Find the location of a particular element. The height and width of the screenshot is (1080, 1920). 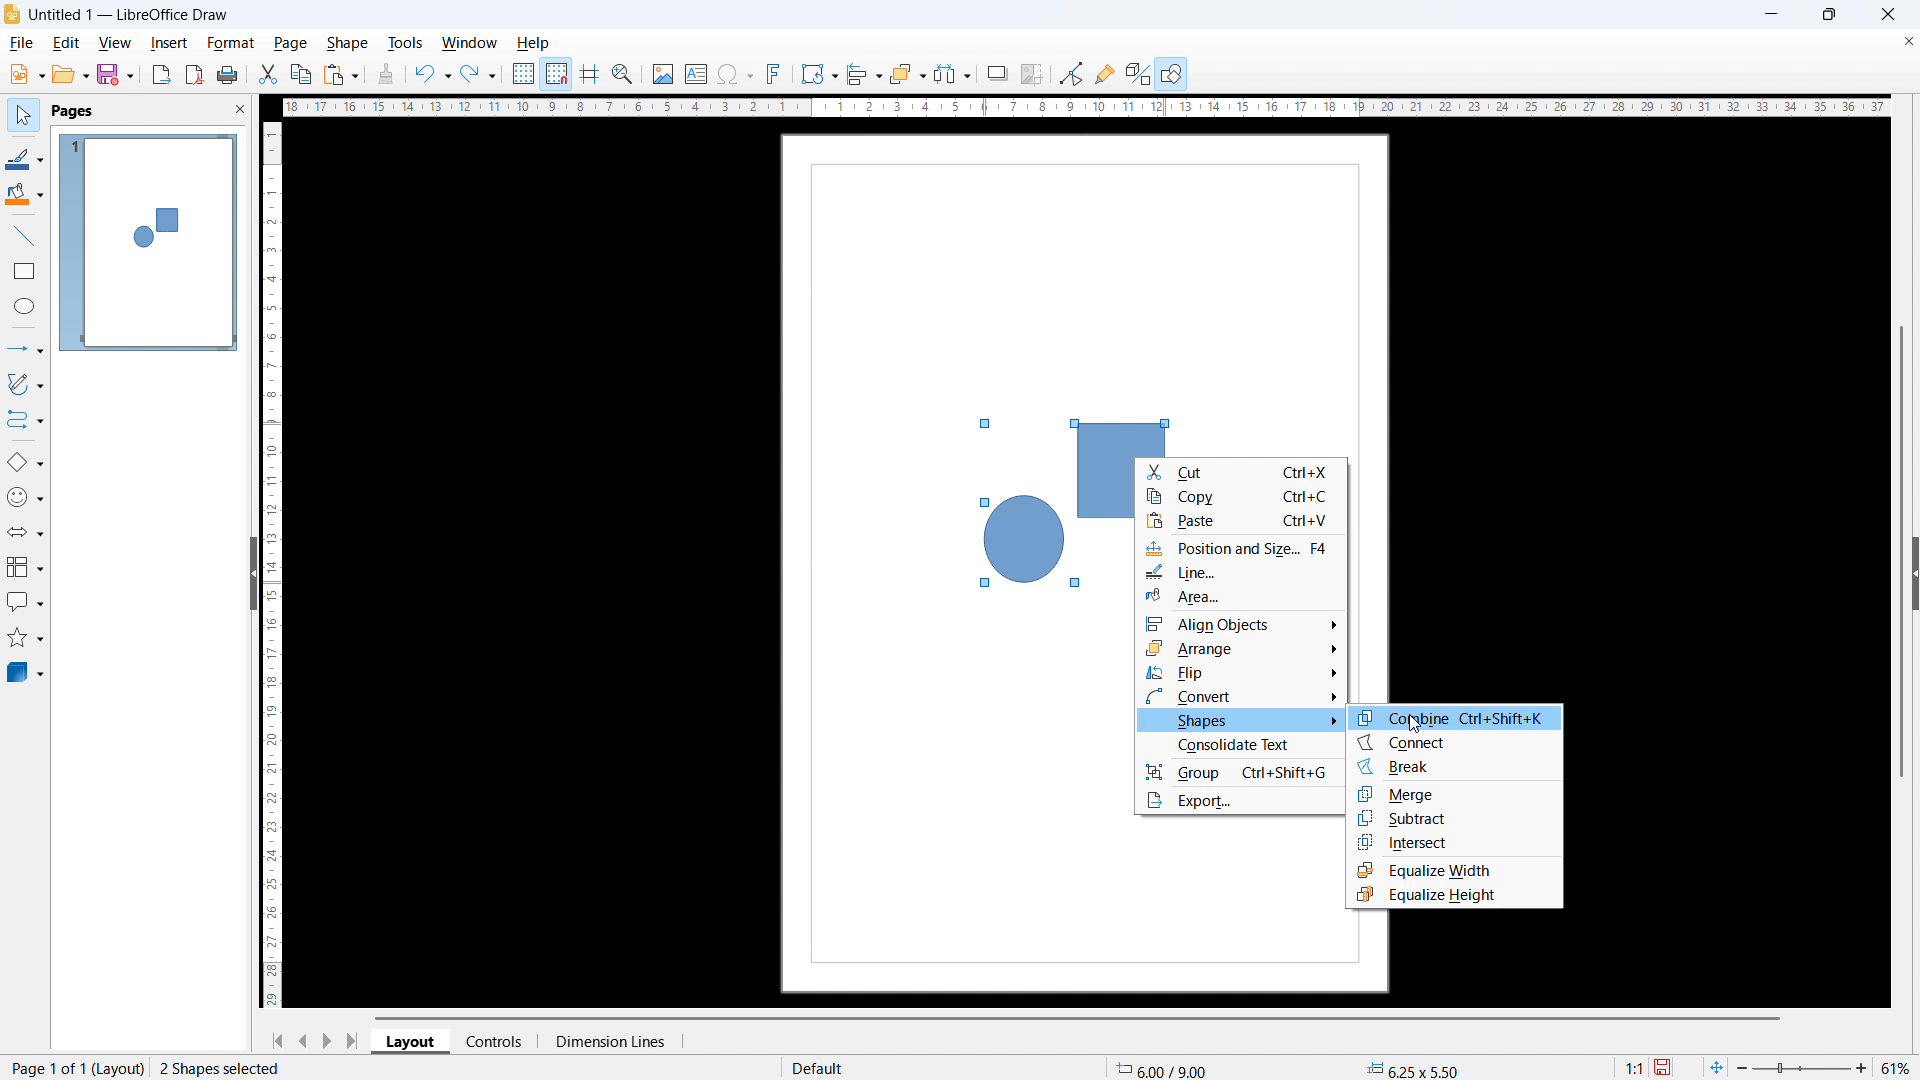

position and size is located at coordinates (1241, 546).